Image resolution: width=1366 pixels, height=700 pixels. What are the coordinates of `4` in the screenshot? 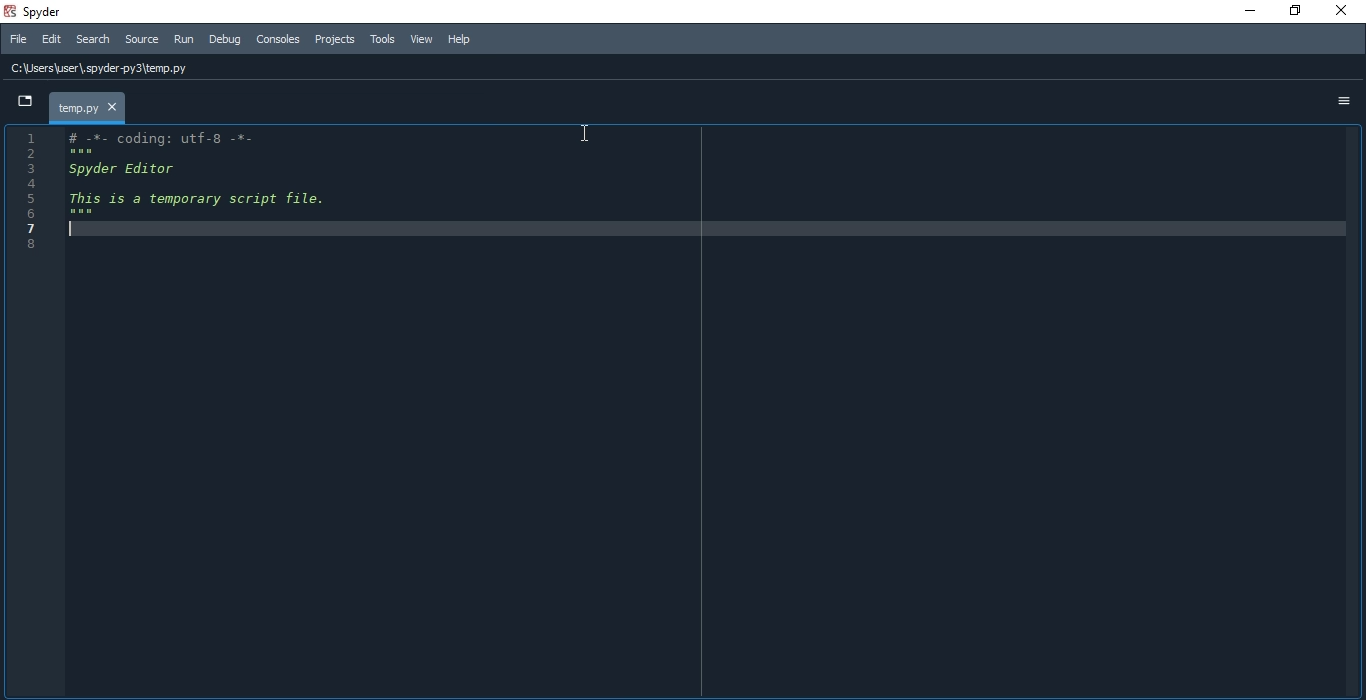 It's located at (51, 184).